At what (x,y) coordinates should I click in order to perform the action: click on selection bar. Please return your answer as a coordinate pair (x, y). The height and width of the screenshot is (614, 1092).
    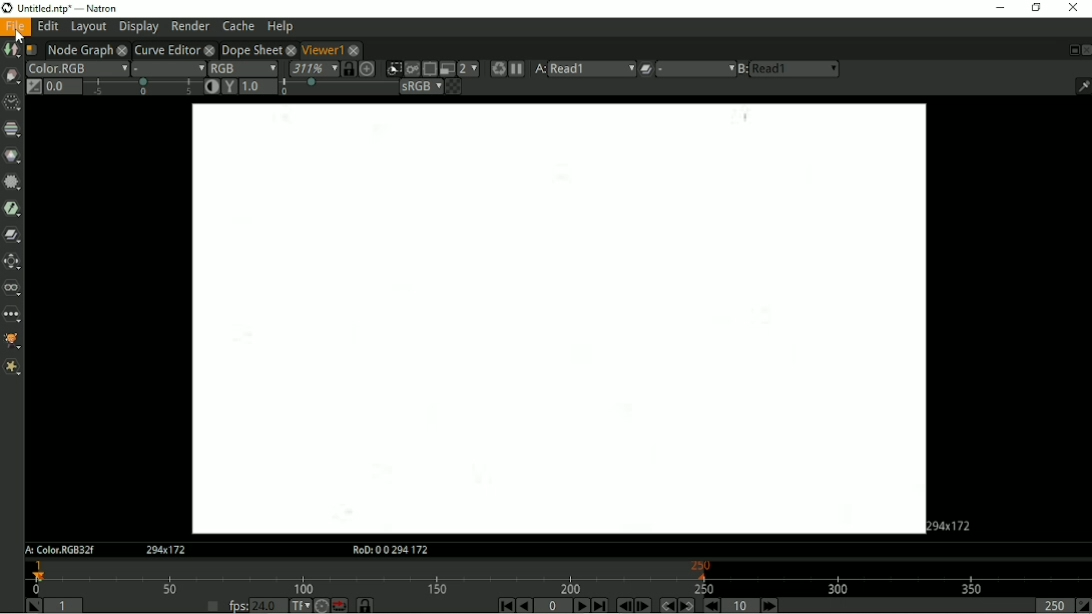
    Looking at the image, I should click on (142, 87).